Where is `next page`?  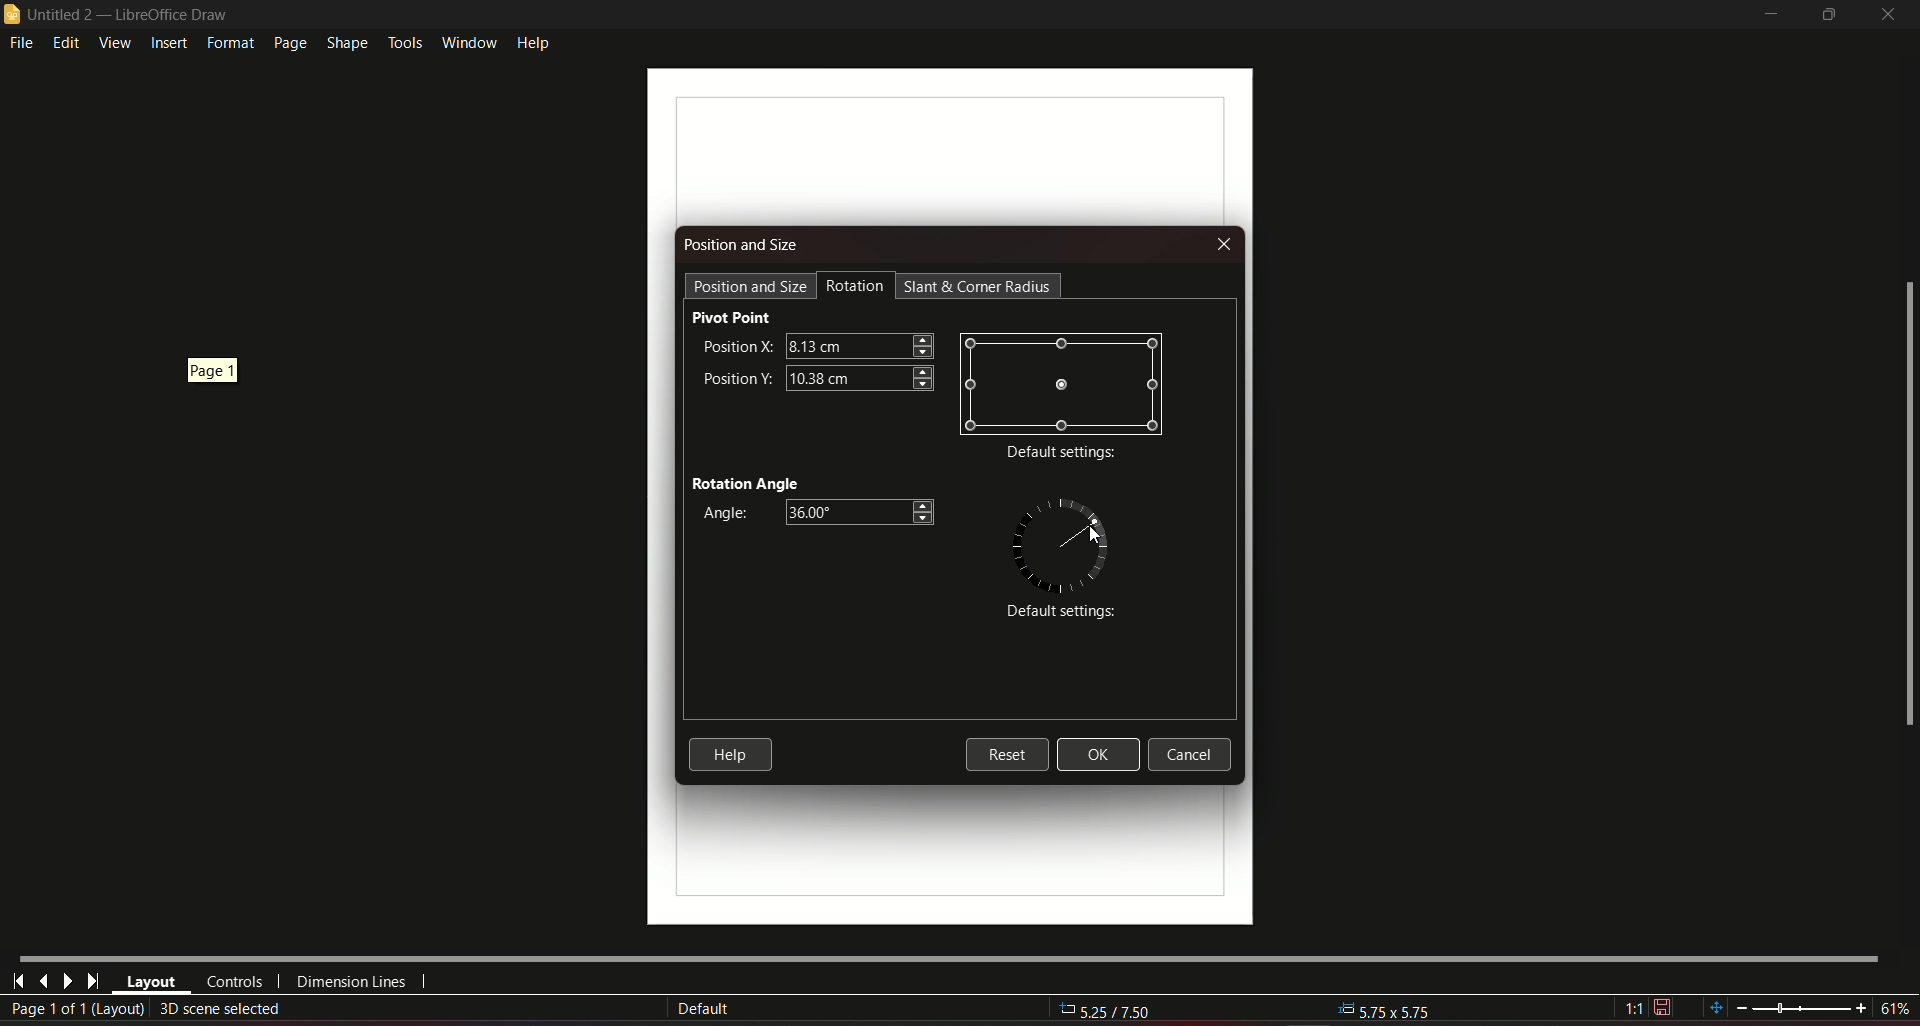
next page is located at coordinates (67, 981).